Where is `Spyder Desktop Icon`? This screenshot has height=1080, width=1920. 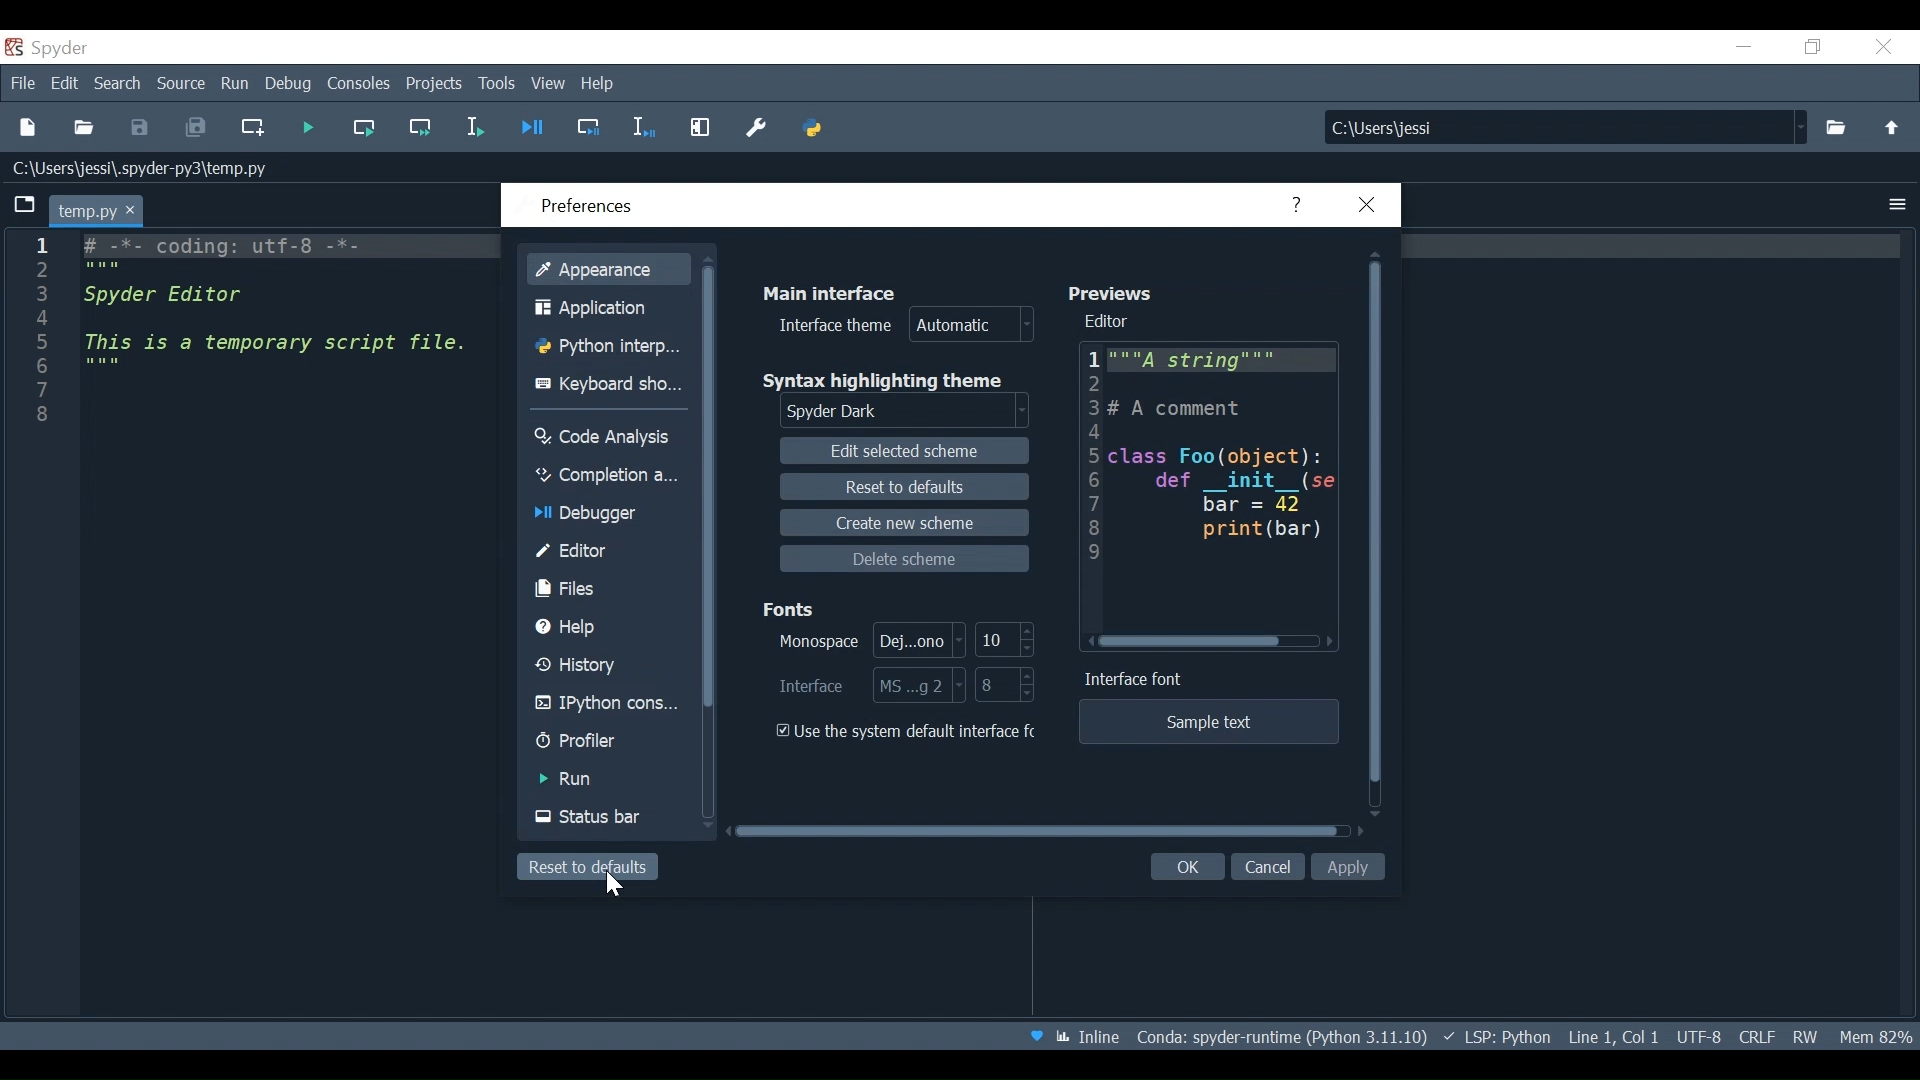 Spyder Desktop Icon is located at coordinates (47, 49).